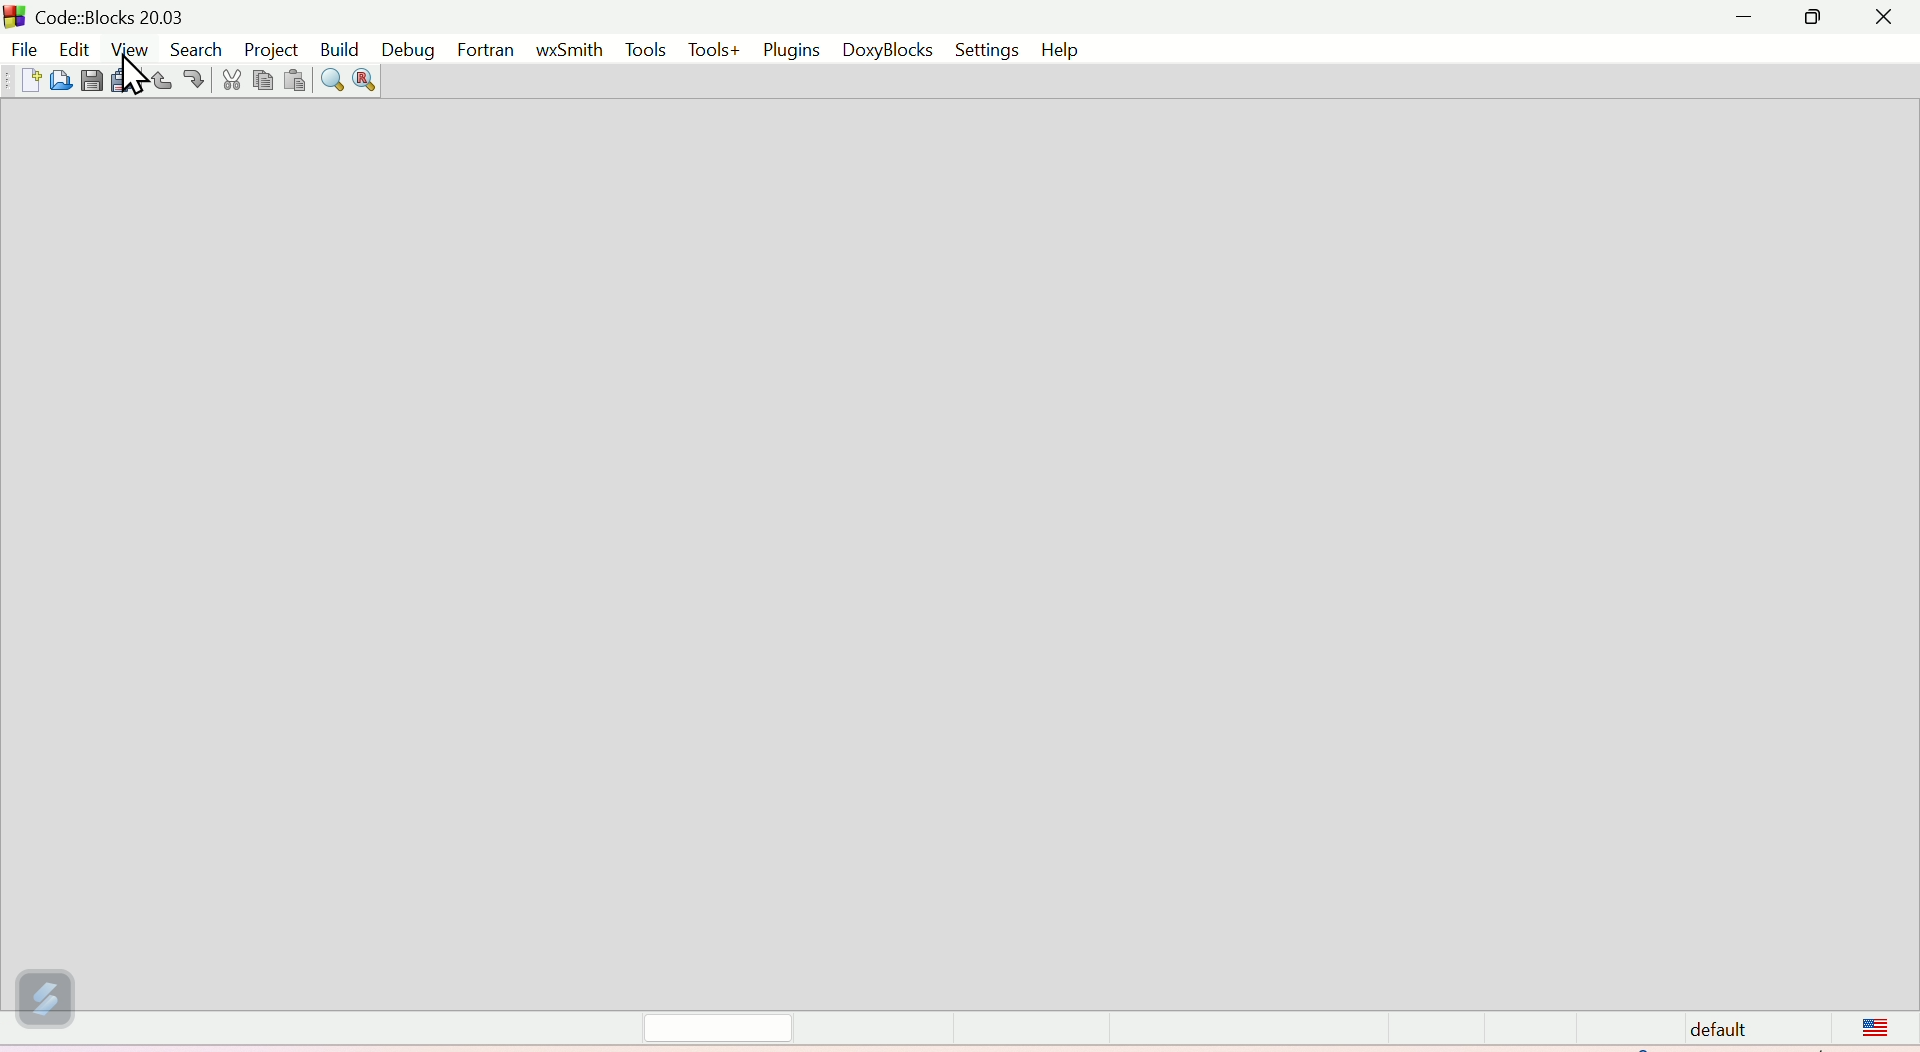  I want to click on paste, so click(294, 77).